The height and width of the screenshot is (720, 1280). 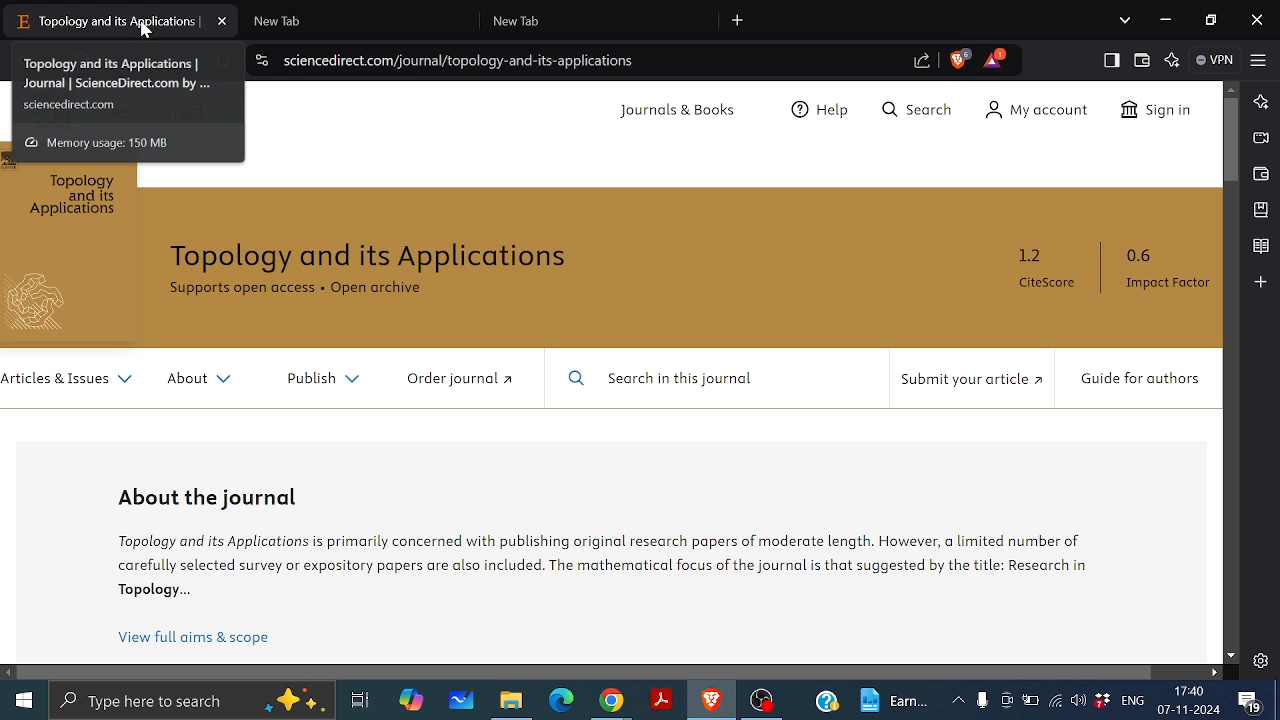 What do you see at coordinates (457, 378) in the screenshot?
I see `Order journal 2` at bounding box center [457, 378].